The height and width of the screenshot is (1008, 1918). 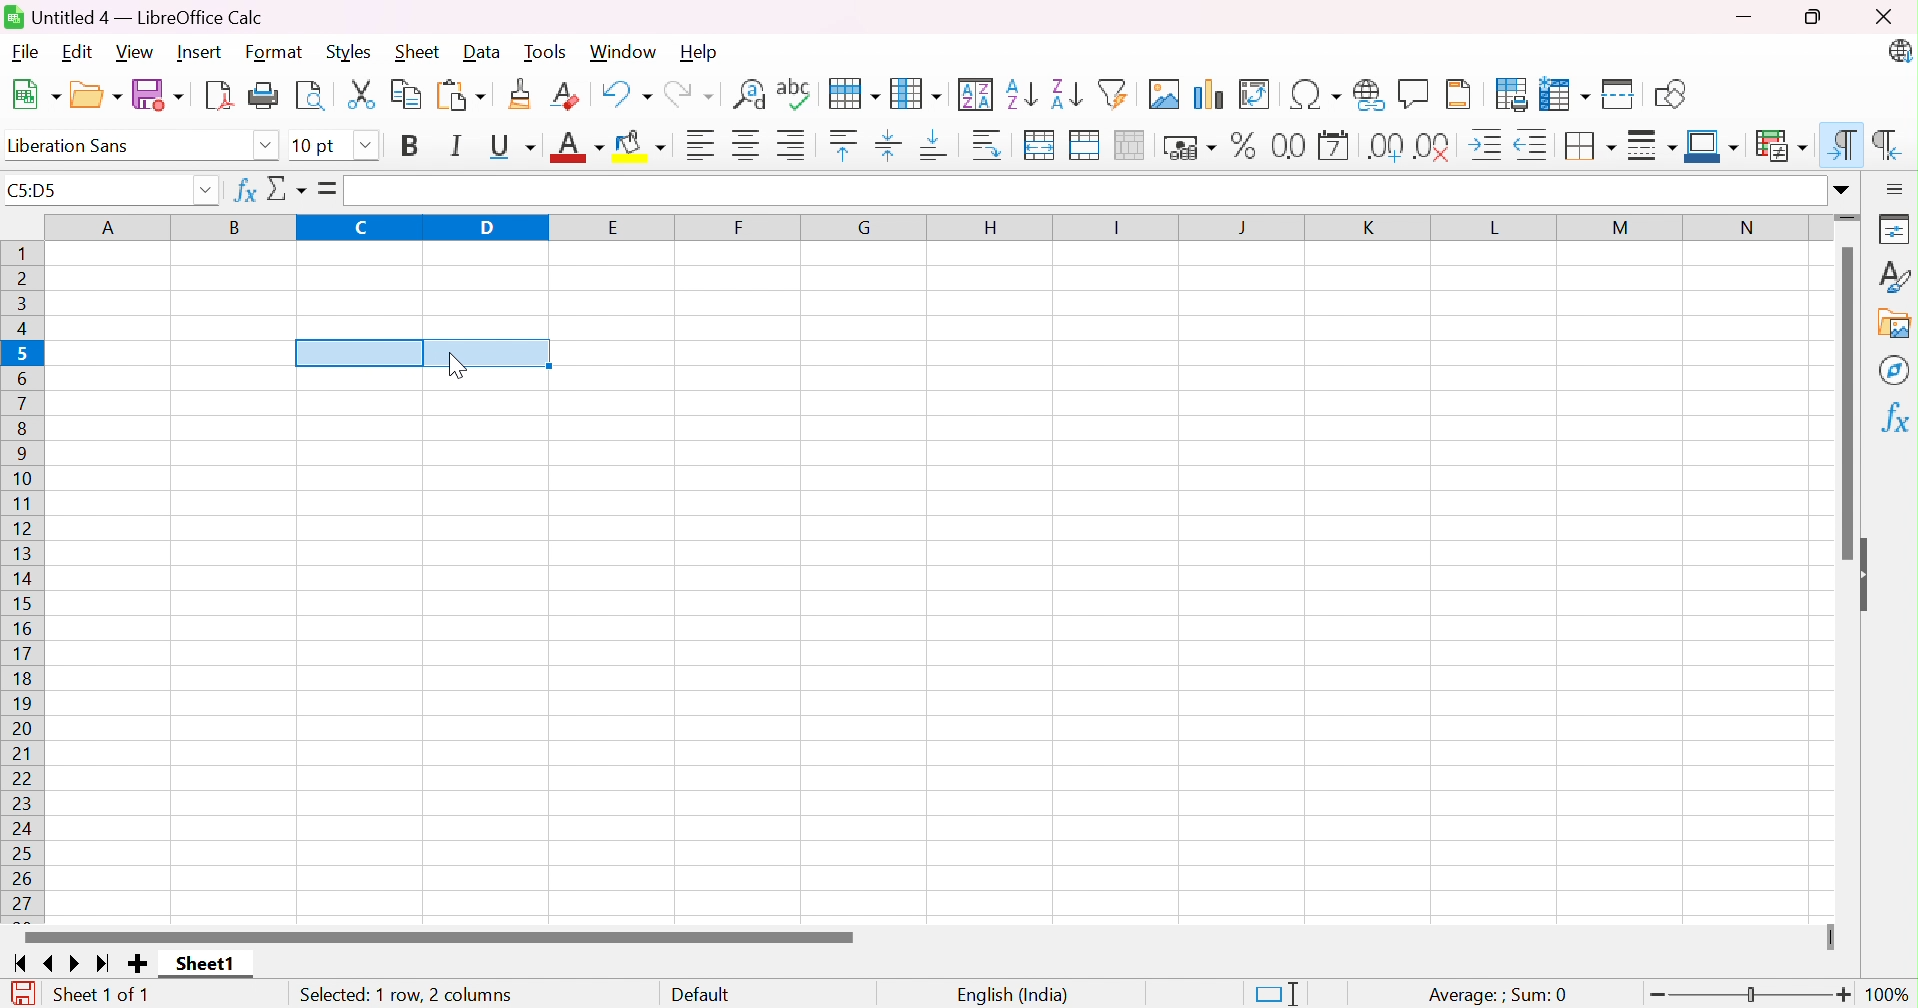 What do you see at coordinates (1620, 93) in the screenshot?
I see `Split Window` at bounding box center [1620, 93].